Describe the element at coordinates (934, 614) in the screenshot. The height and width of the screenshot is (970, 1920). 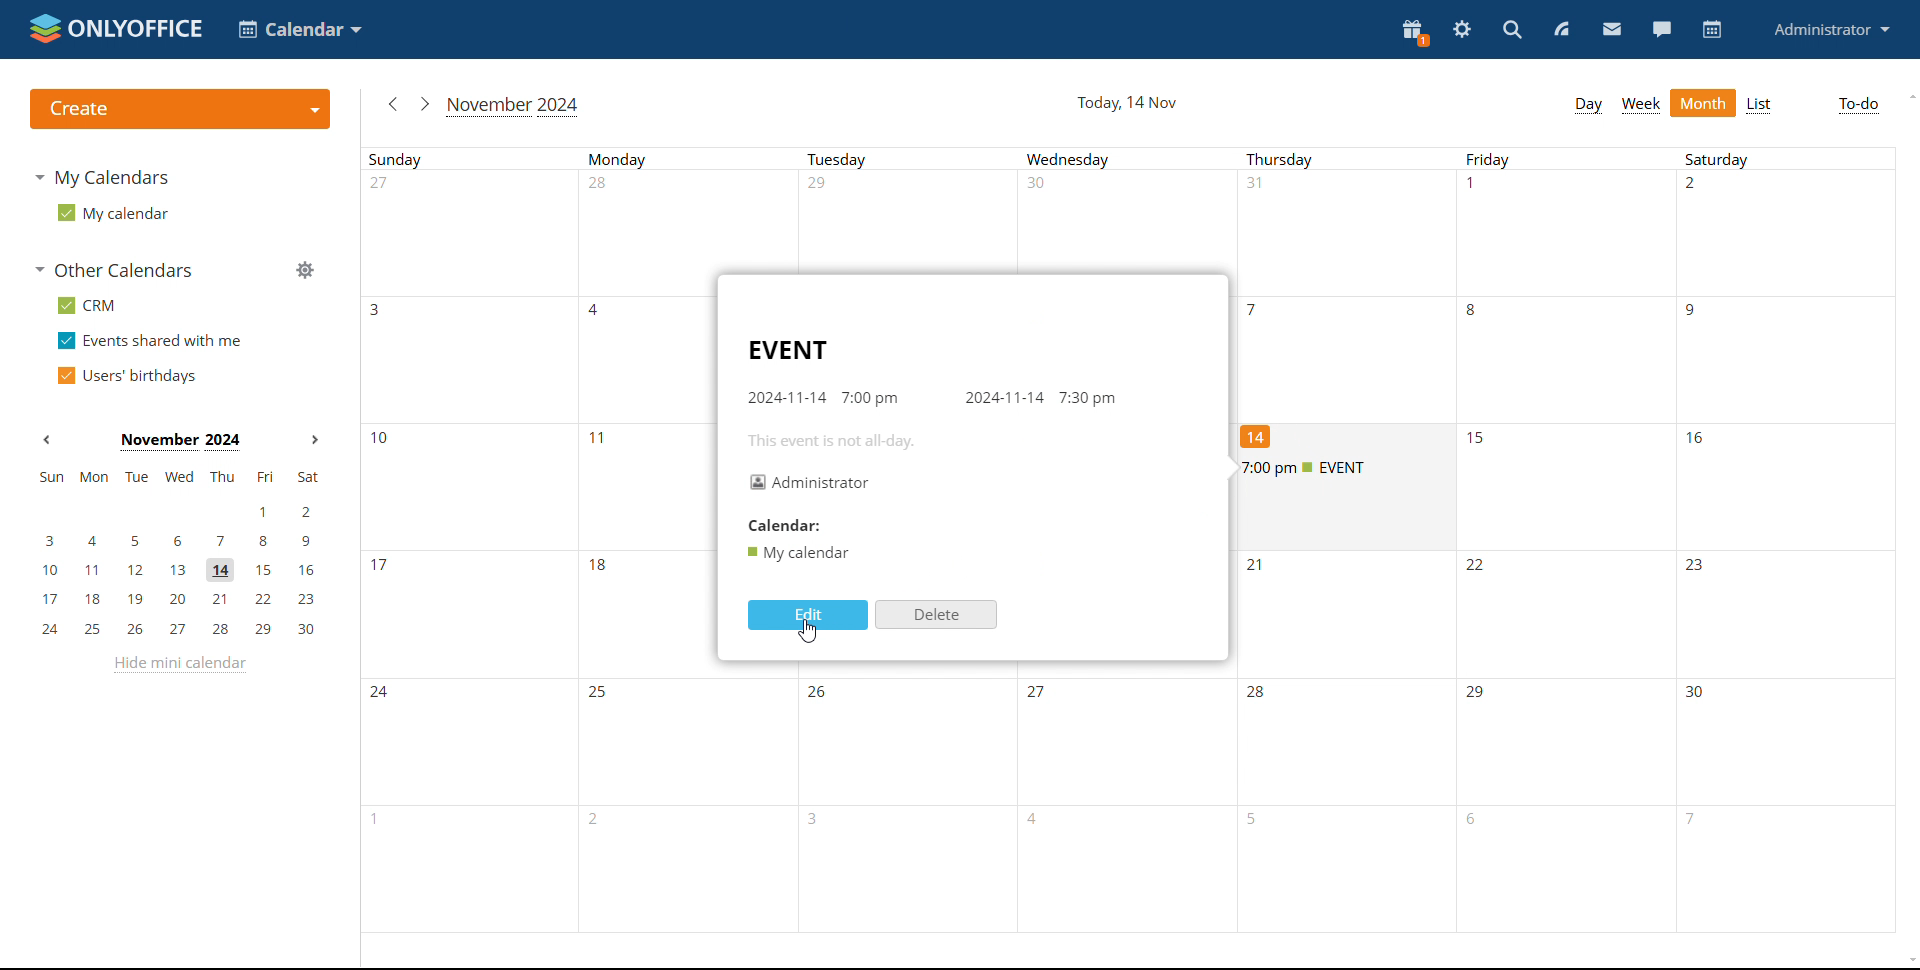
I see `delete` at that location.